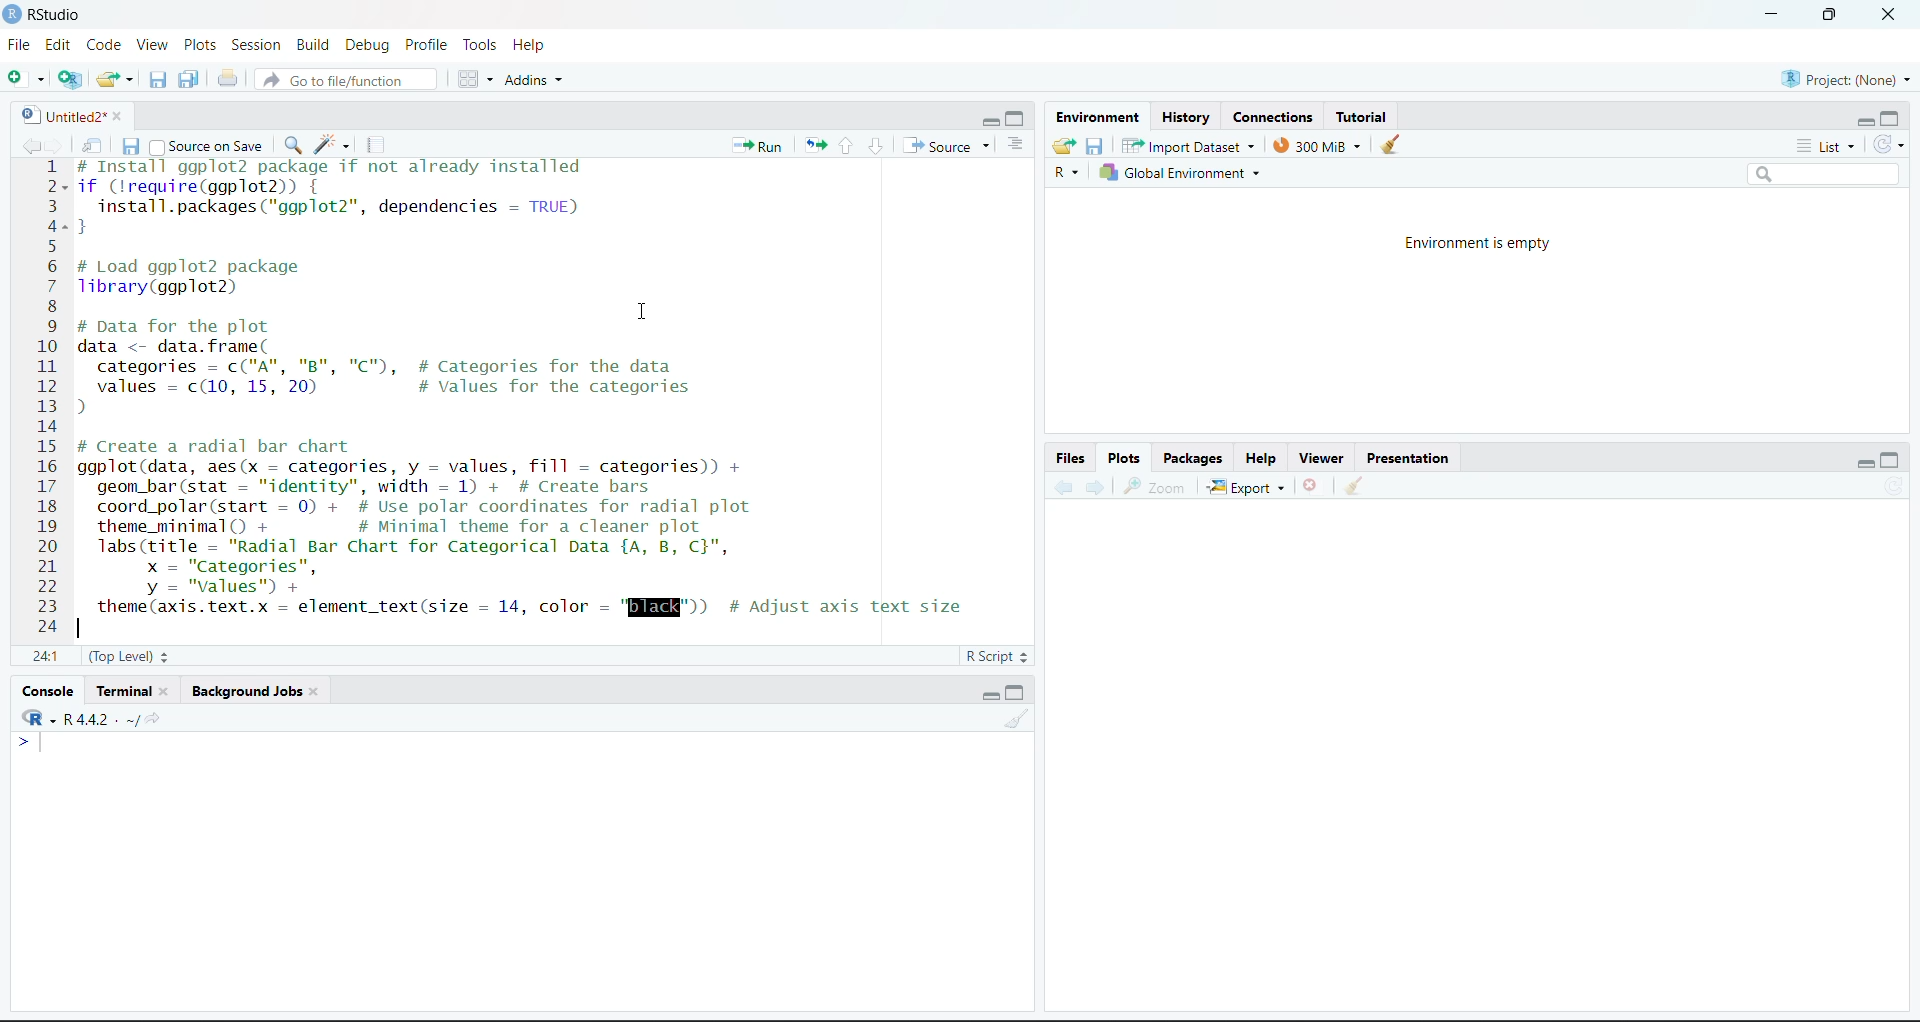  I want to click on Debug, so click(367, 45).